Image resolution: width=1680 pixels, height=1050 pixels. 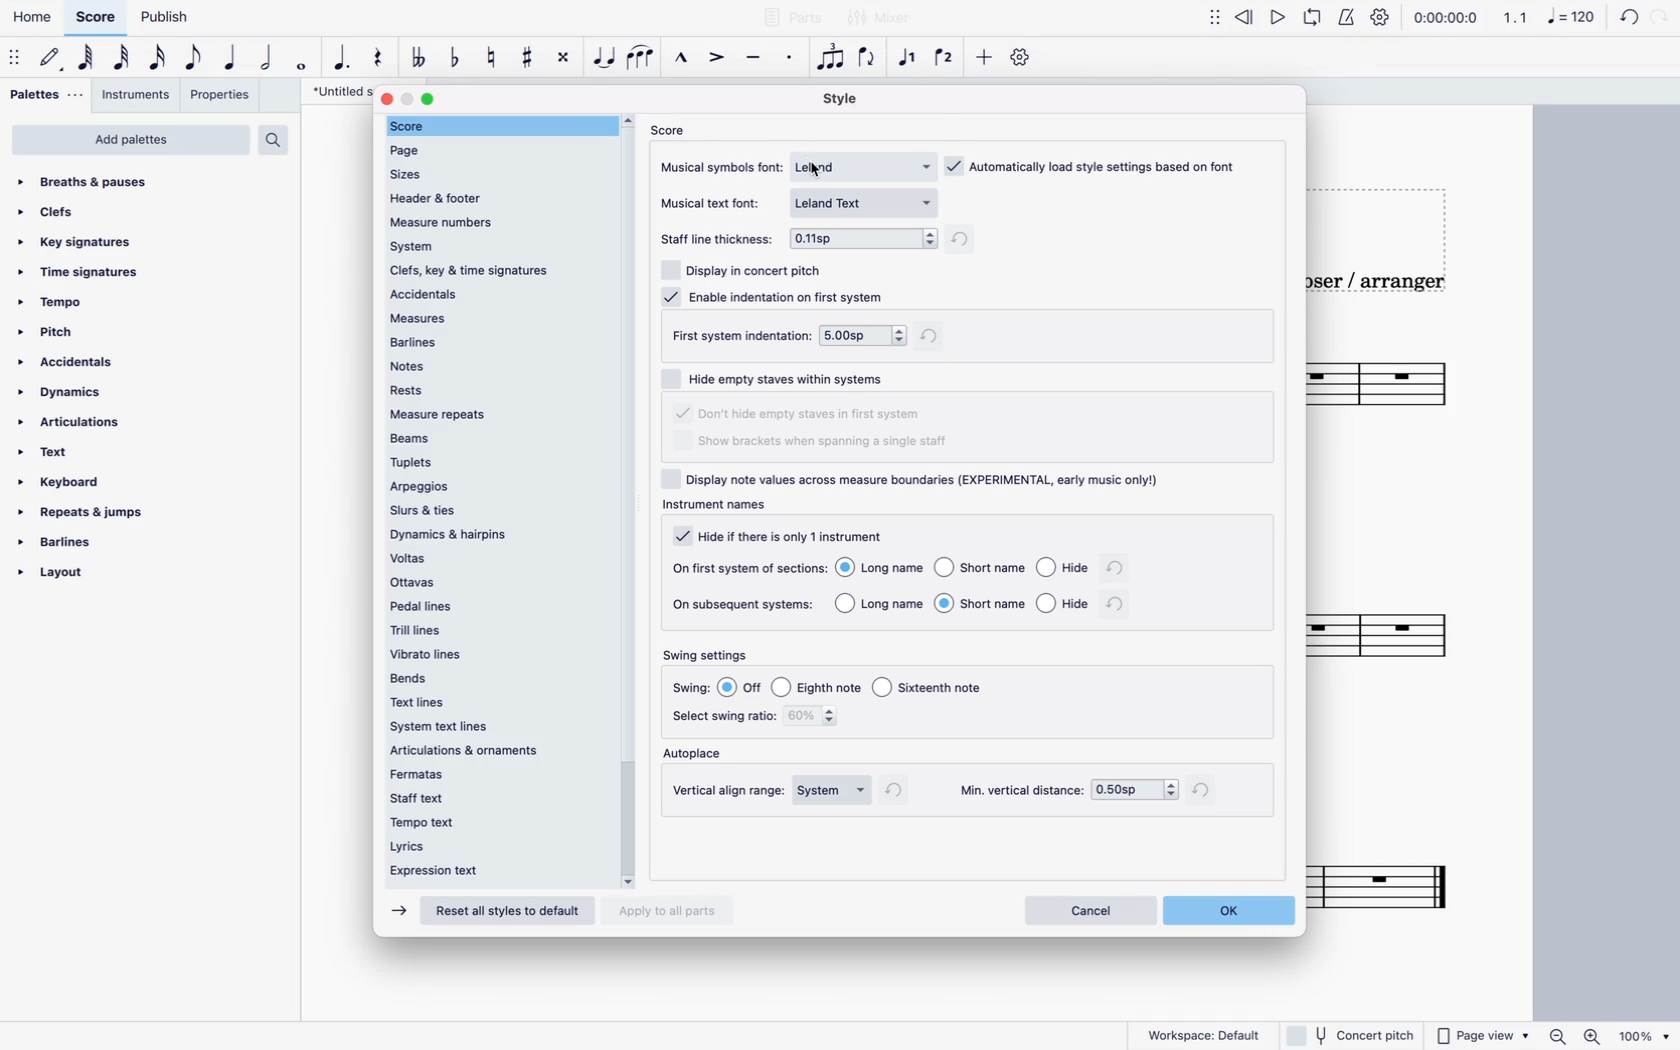 I want to click on score, so click(x=496, y=125).